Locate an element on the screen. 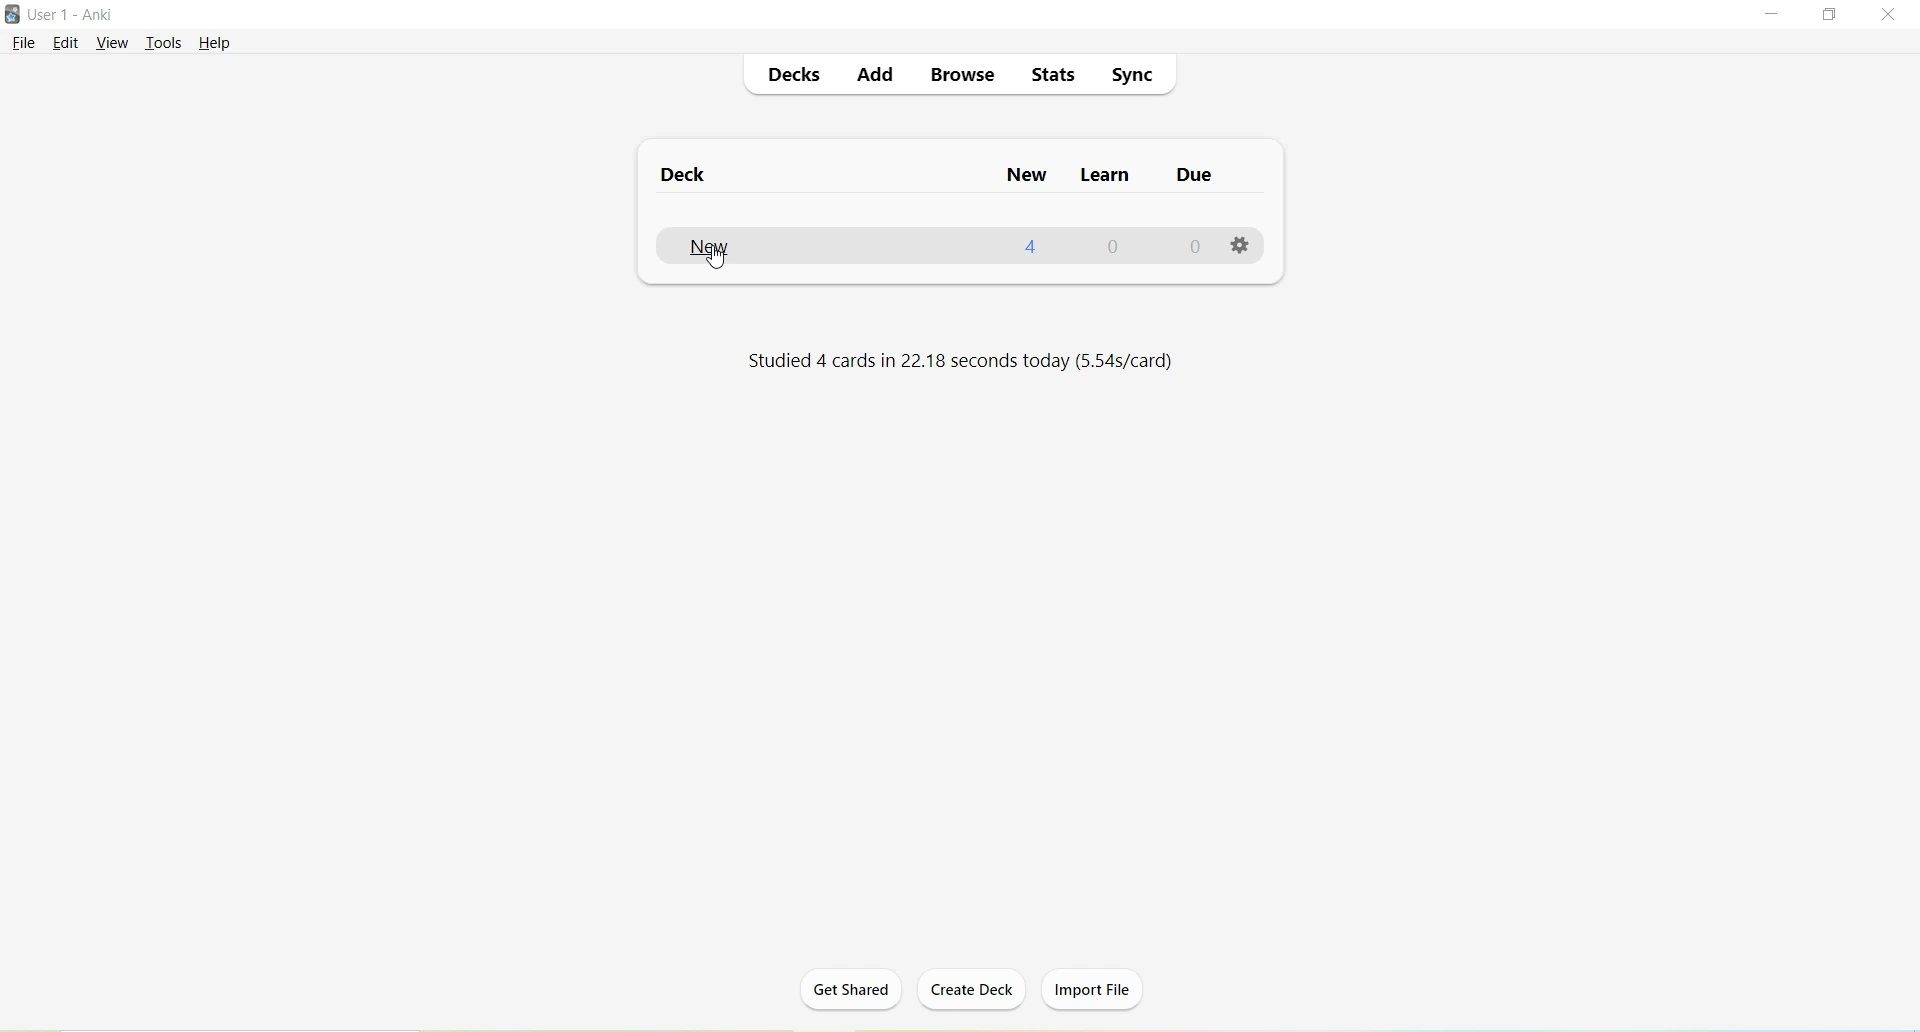 The width and height of the screenshot is (1920, 1032). 4 is located at coordinates (1031, 247).